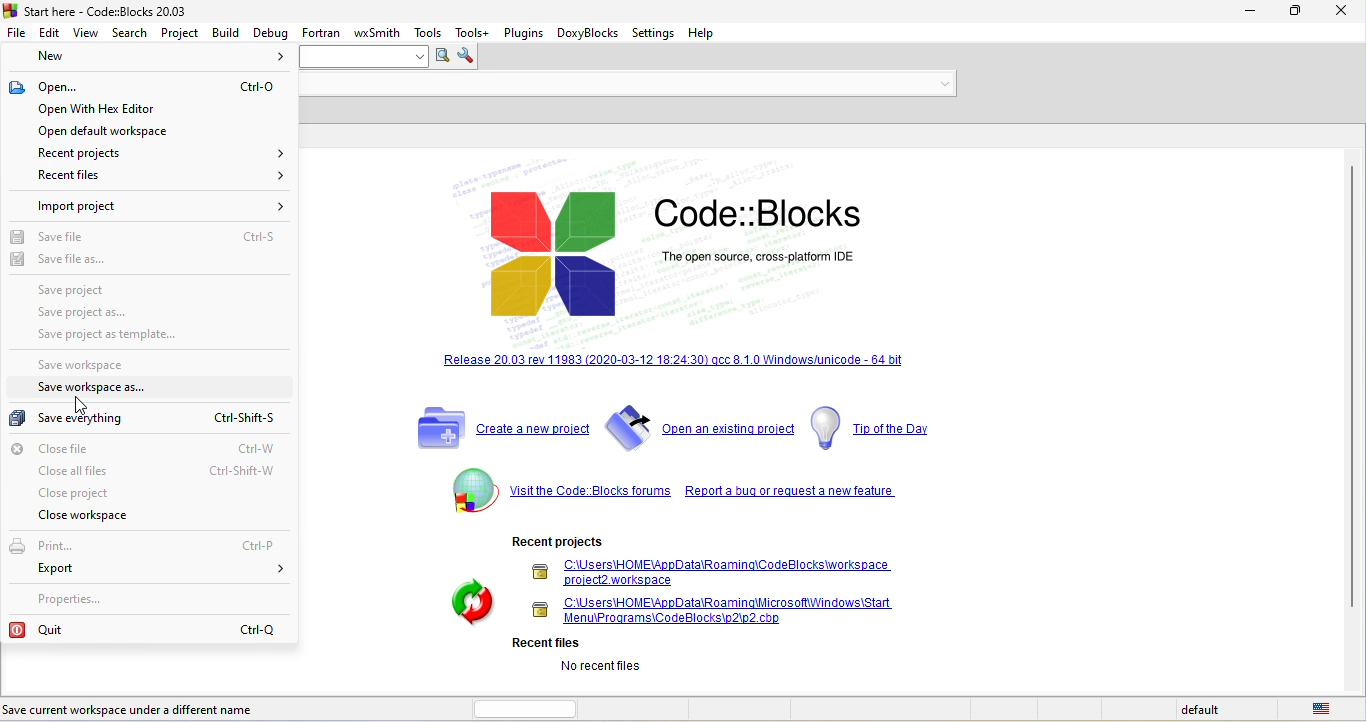 The height and width of the screenshot is (722, 1366). What do you see at coordinates (94, 313) in the screenshot?
I see `save project as` at bounding box center [94, 313].